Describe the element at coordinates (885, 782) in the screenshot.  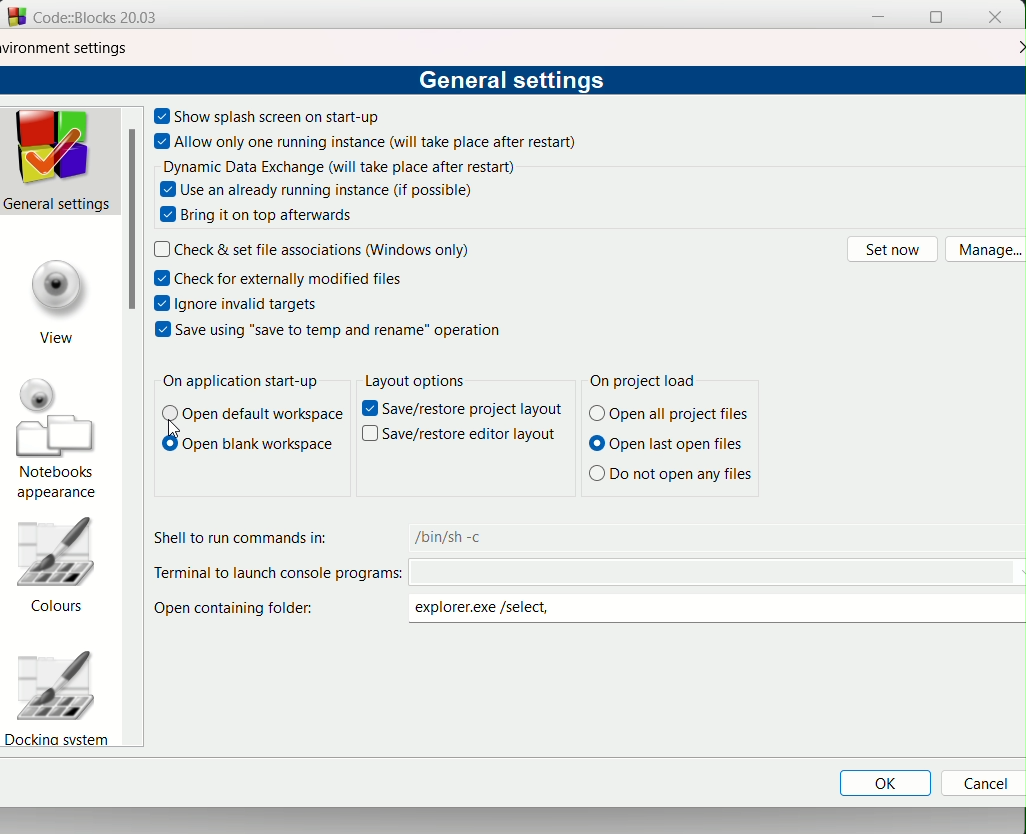
I see `Ok` at that location.